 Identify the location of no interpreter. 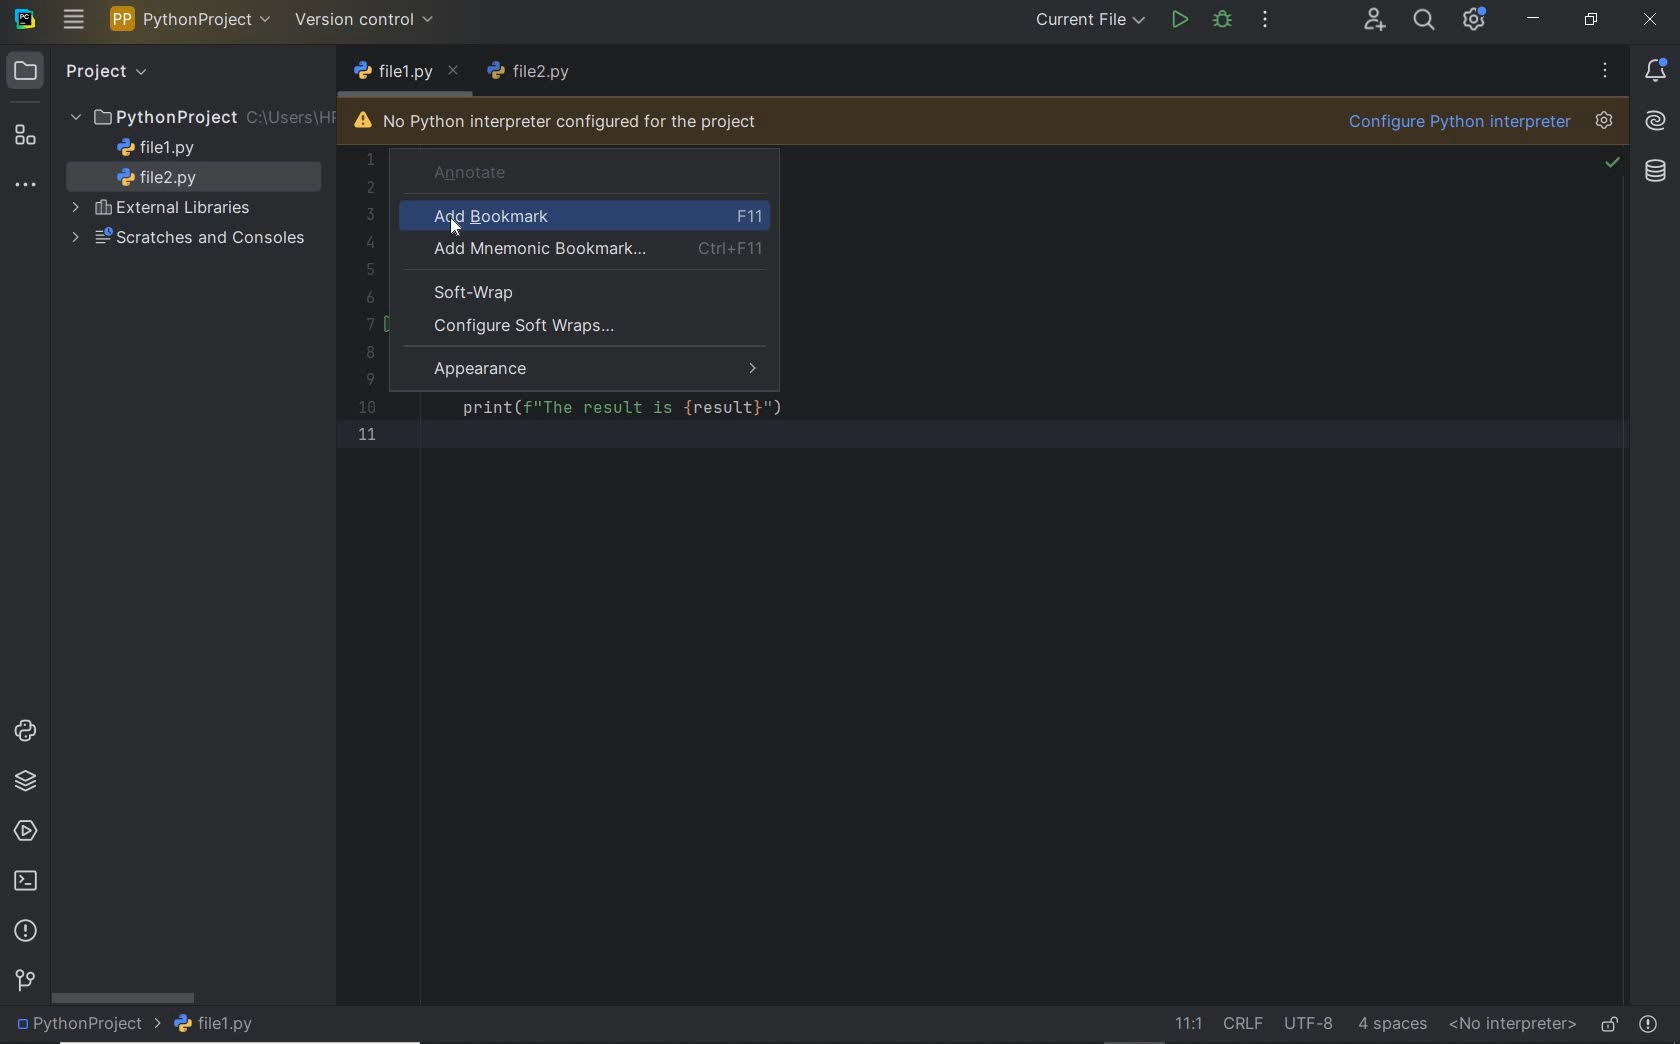
(1512, 1025).